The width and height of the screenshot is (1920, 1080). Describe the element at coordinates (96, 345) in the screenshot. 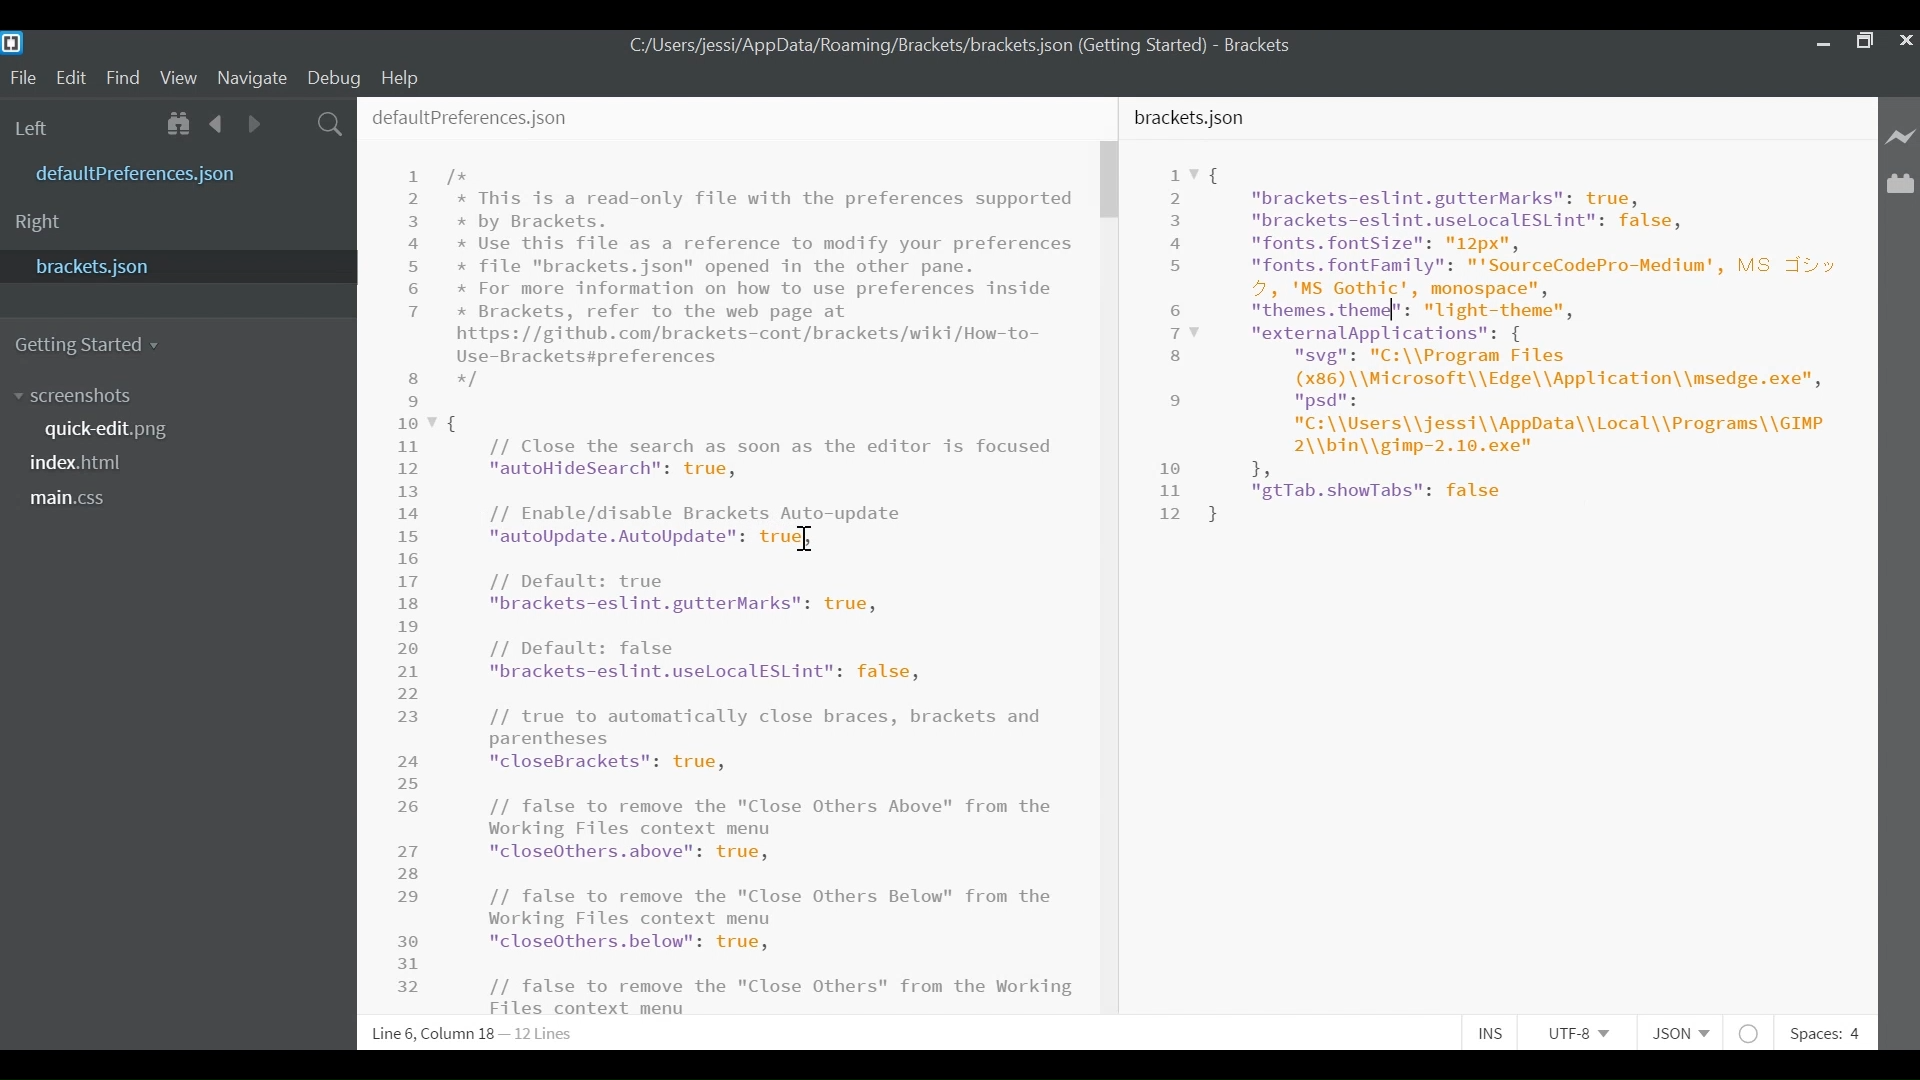

I see `Getting Started` at that location.